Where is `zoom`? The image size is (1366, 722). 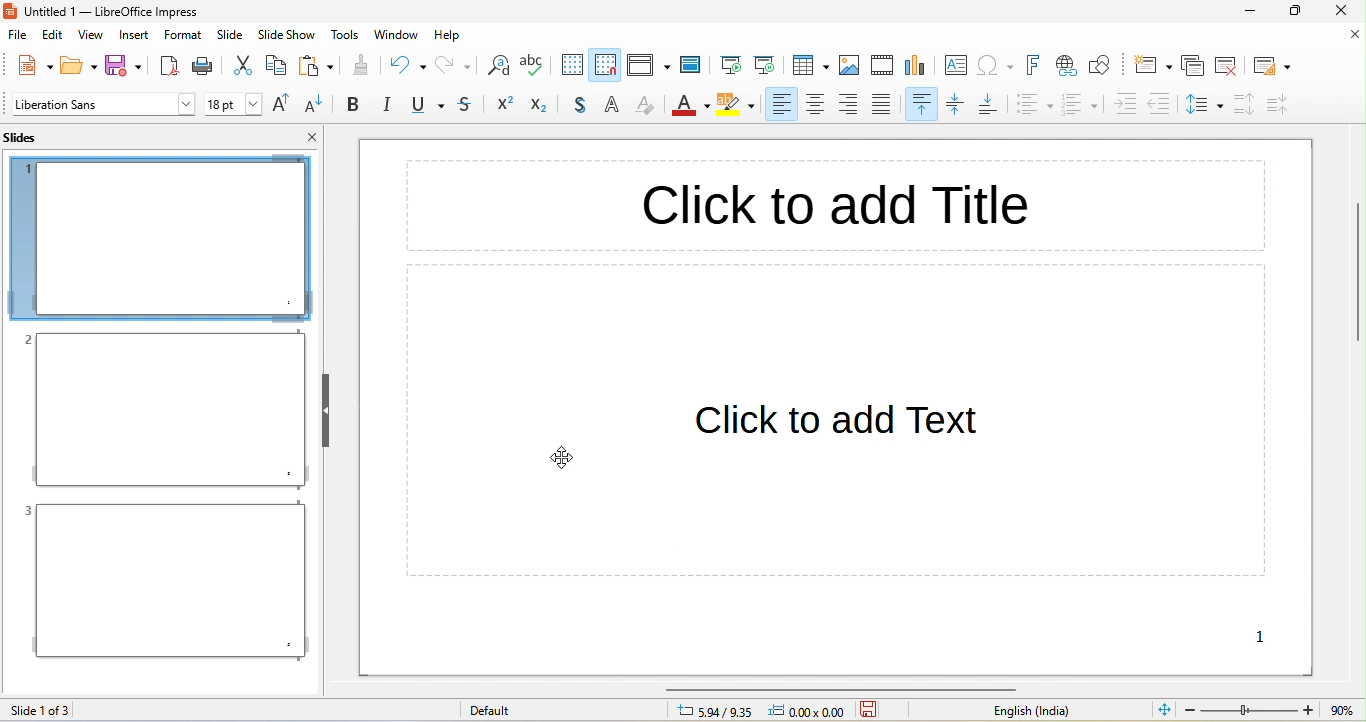 zoom is located at coordinates (1251, 710).